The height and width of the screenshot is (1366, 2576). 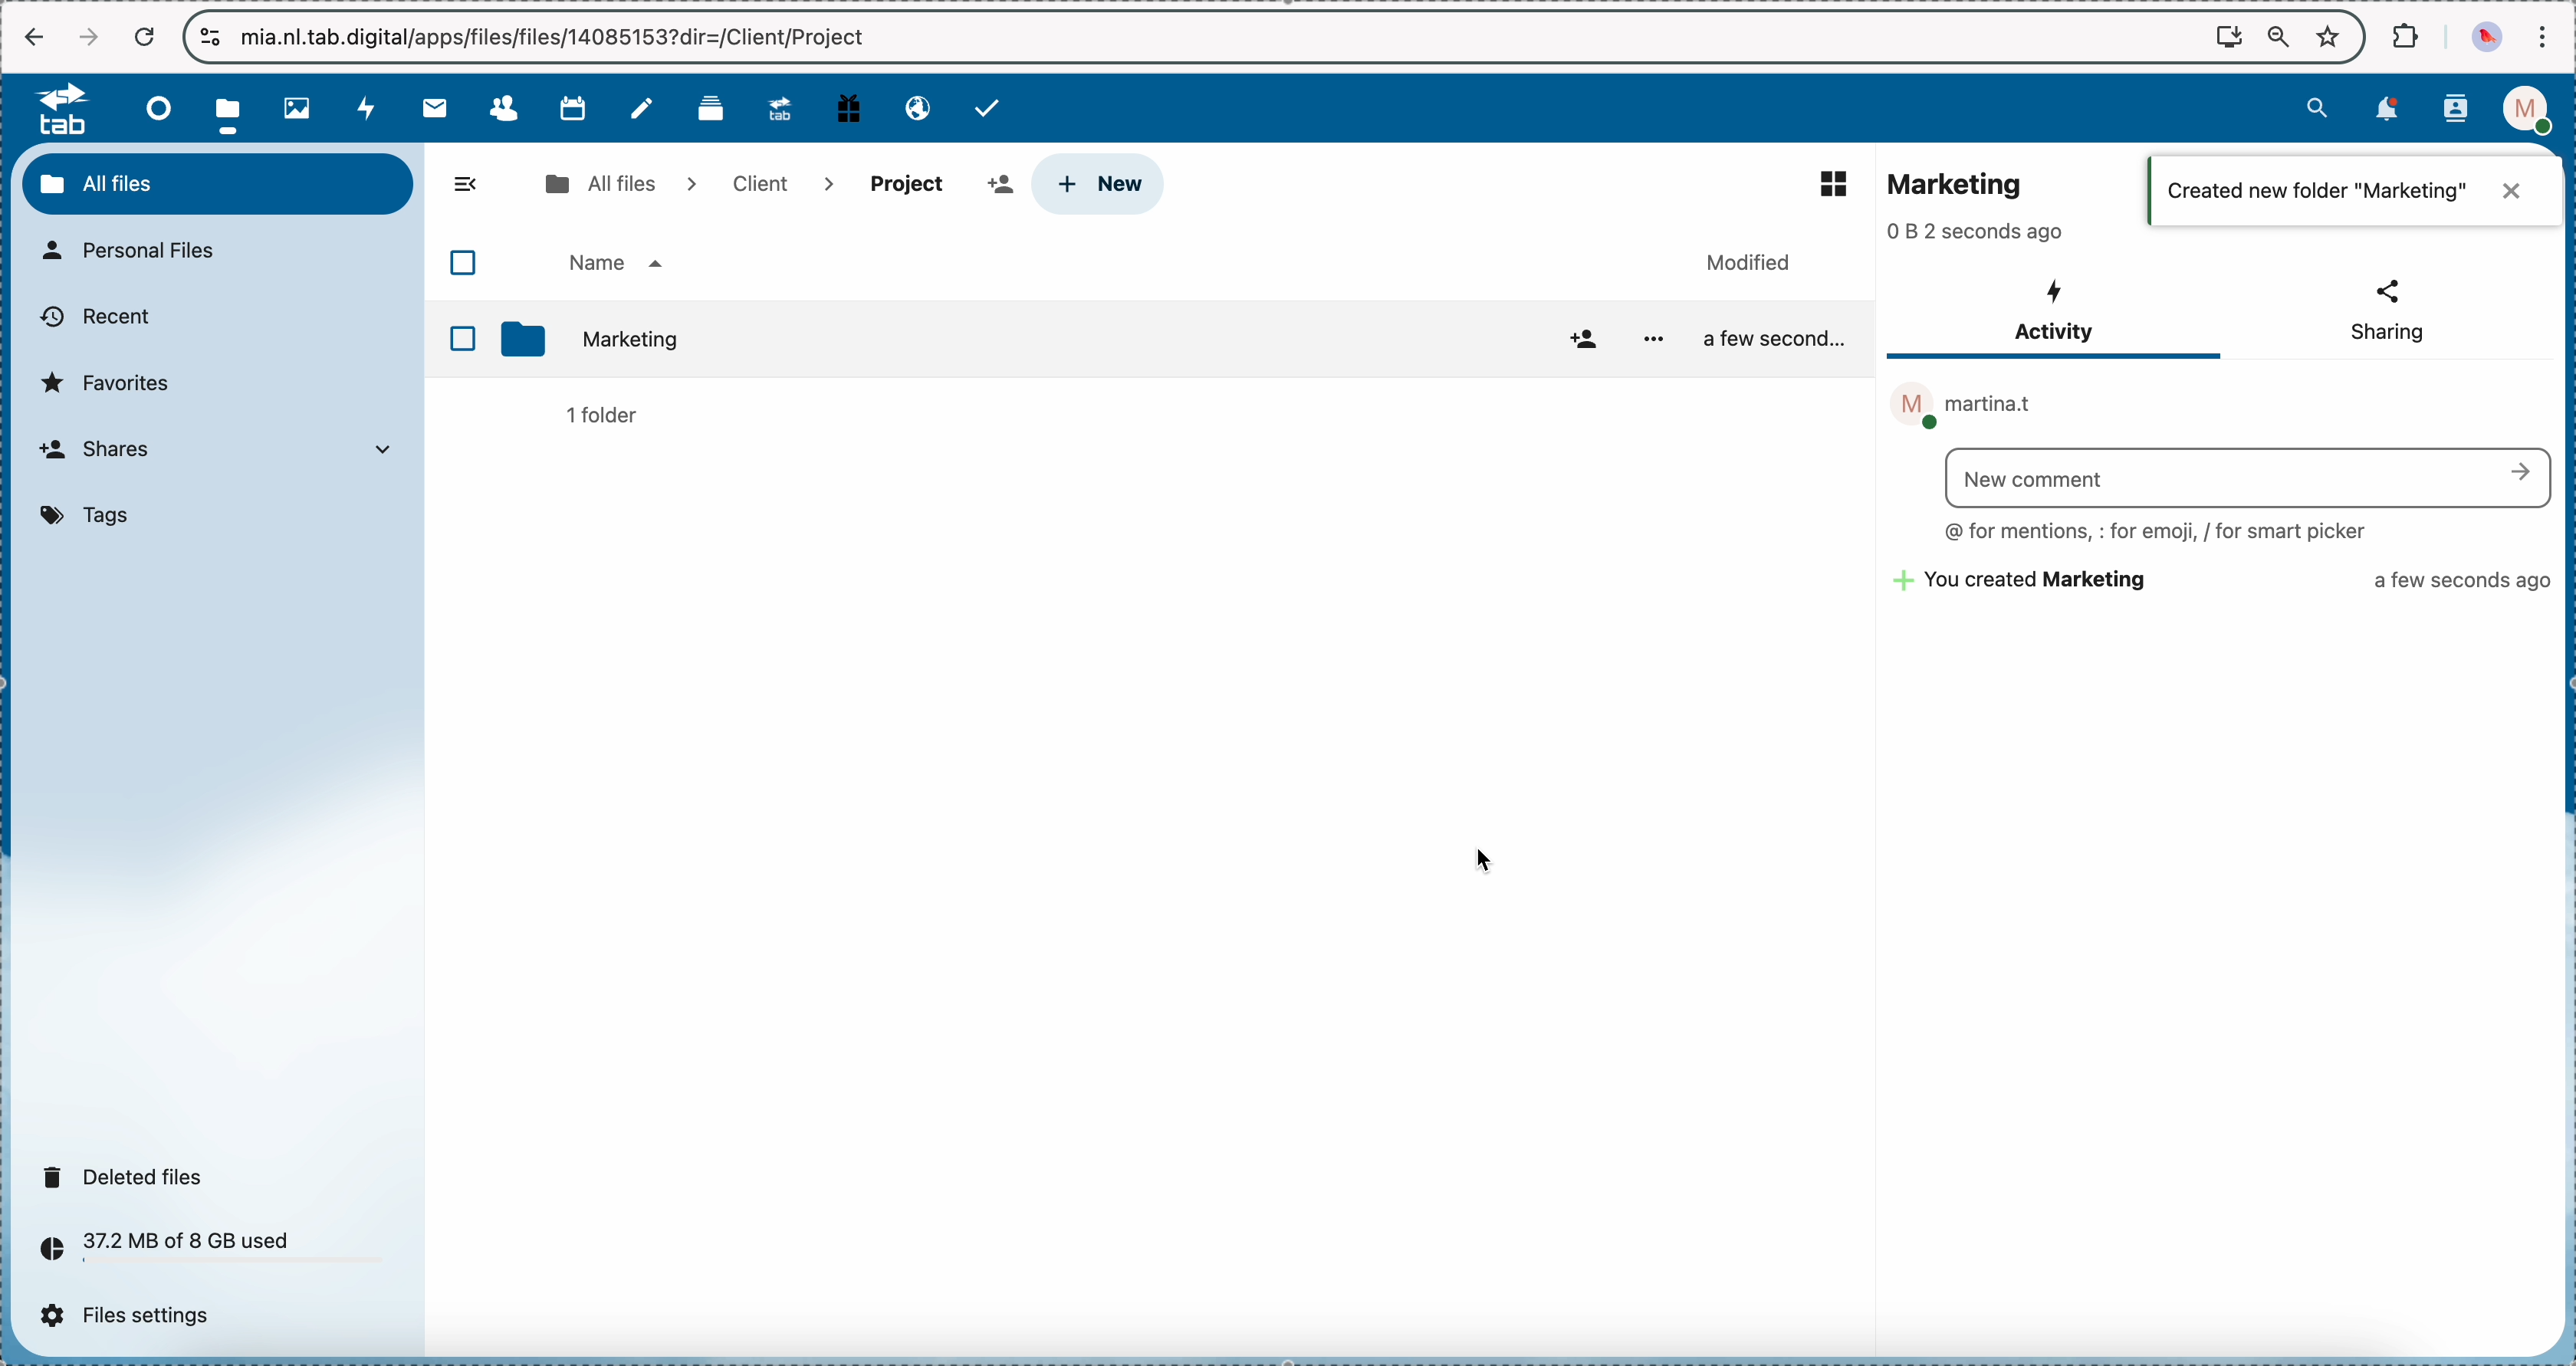 What do you see at coordinates (1967, 408) in the screenshot?
I see `martina.t` at bounding box center [1967, 408].